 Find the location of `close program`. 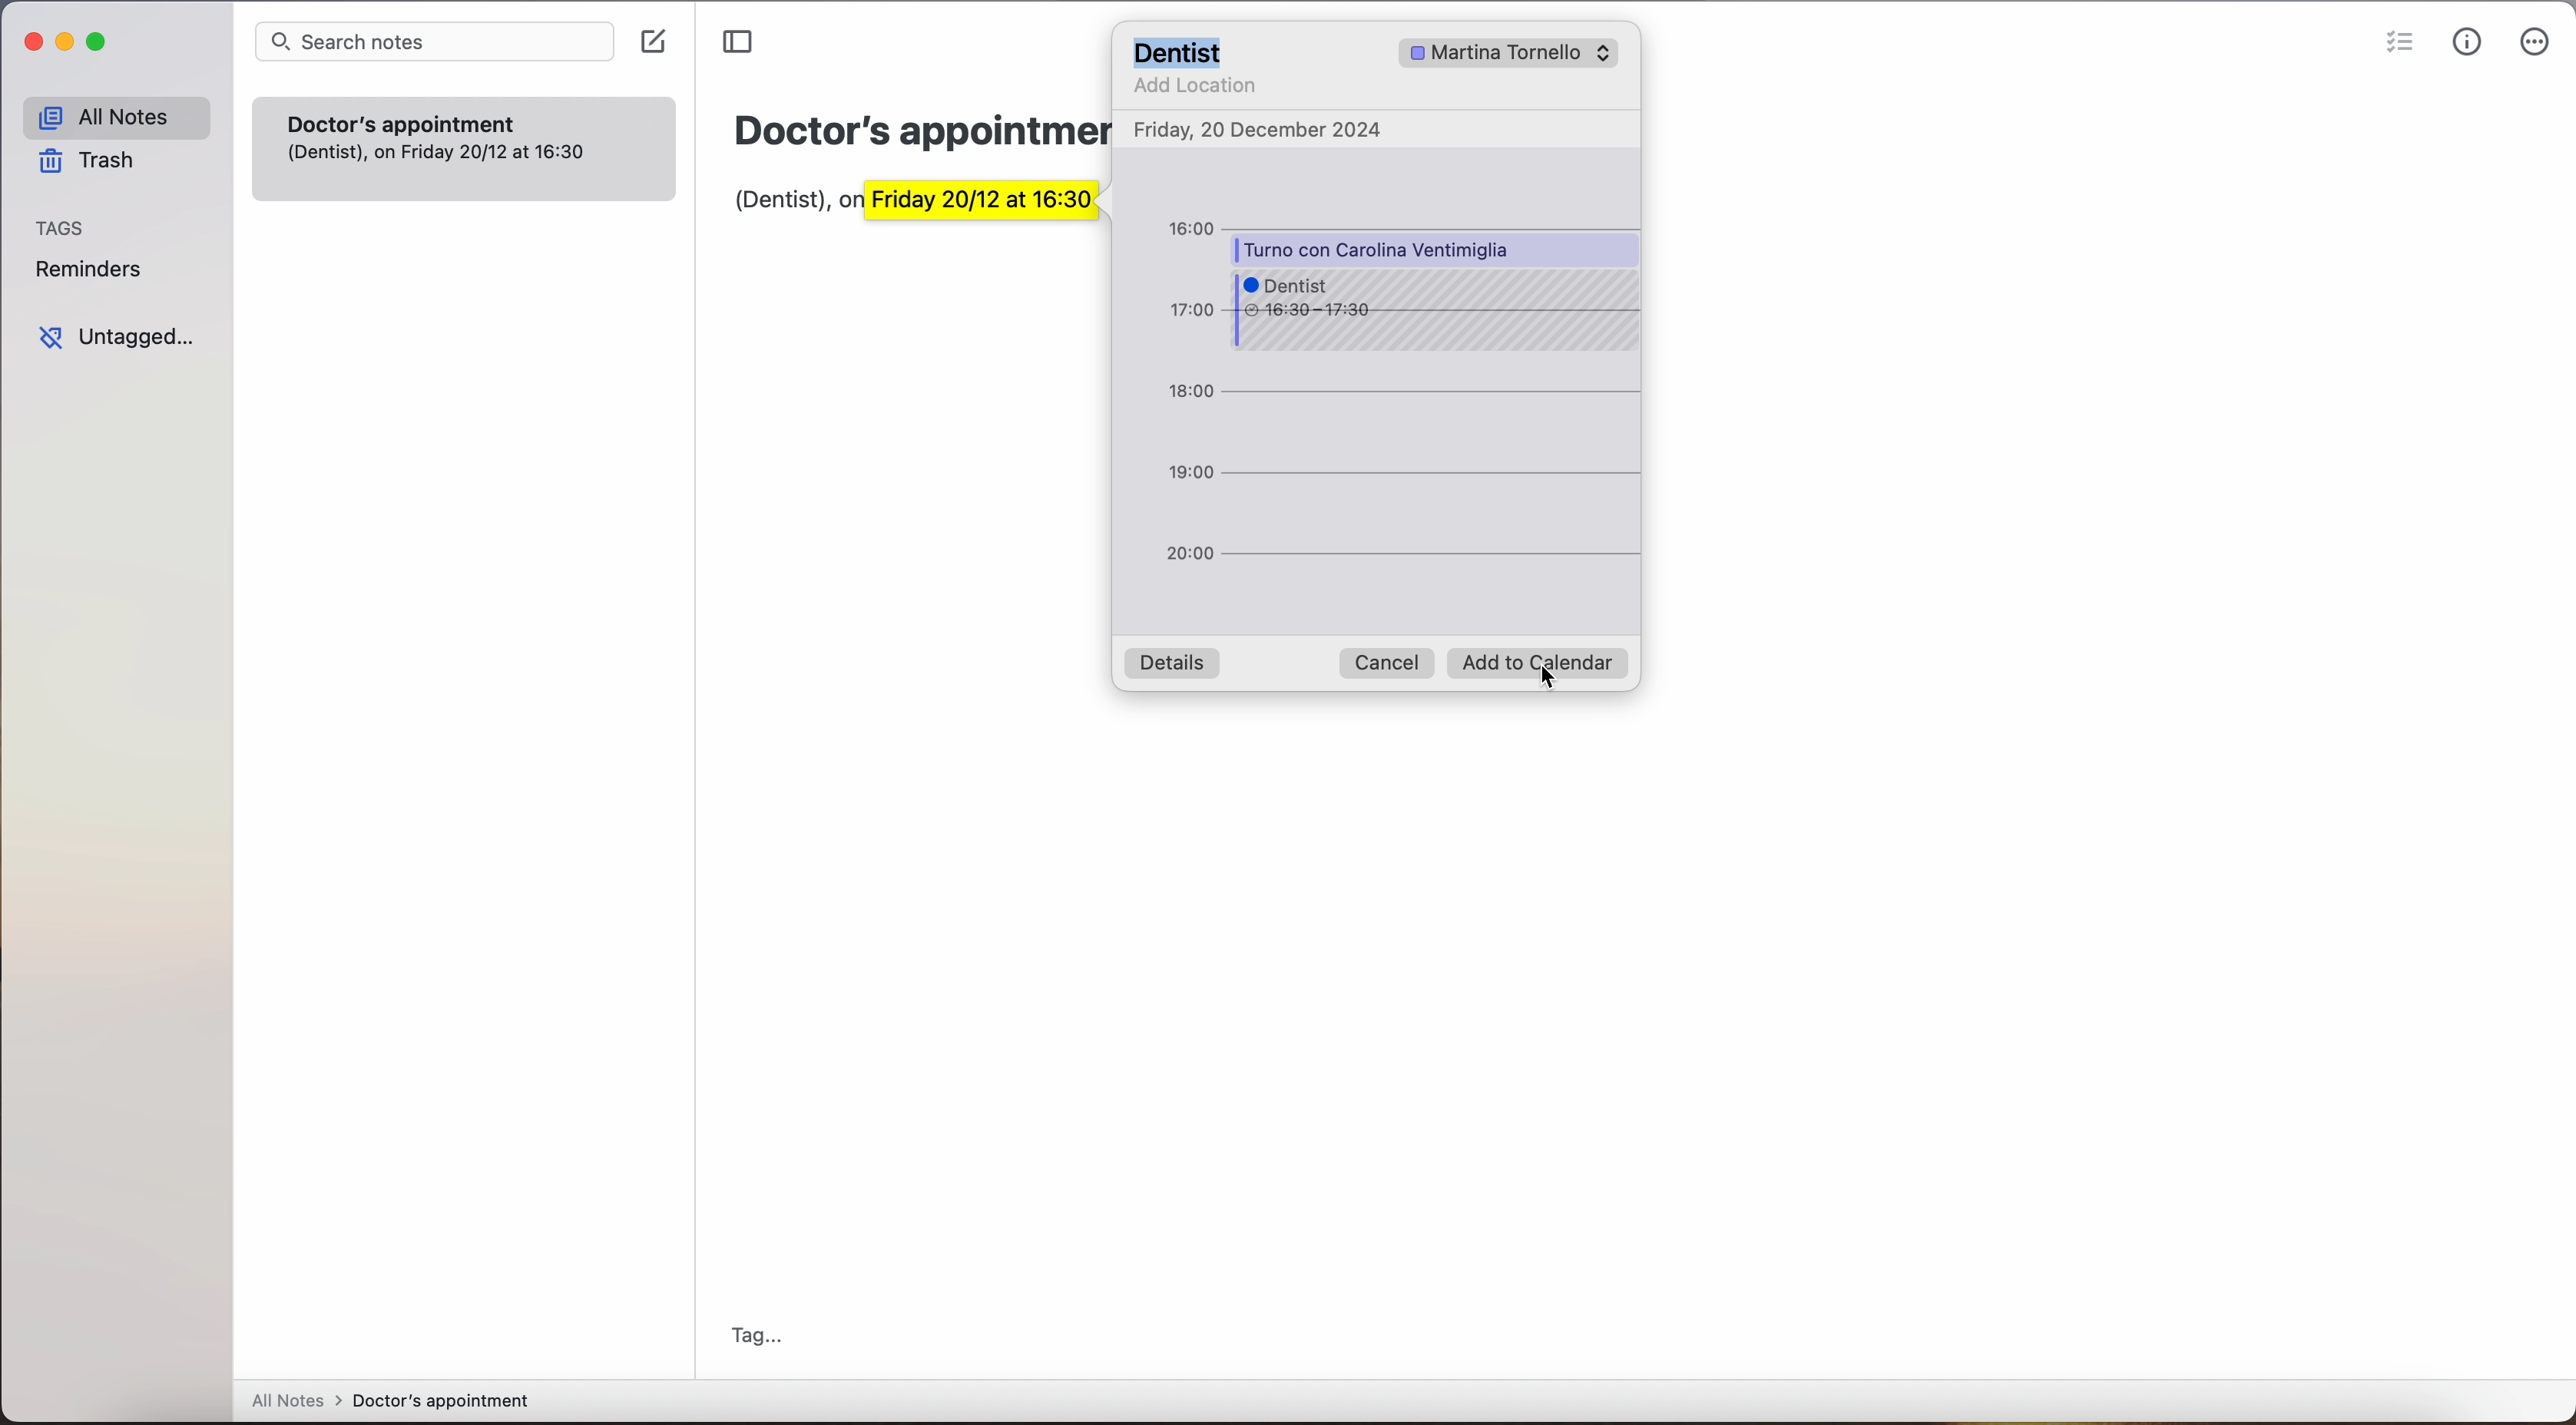

close program is located at coordinates (26, 41).